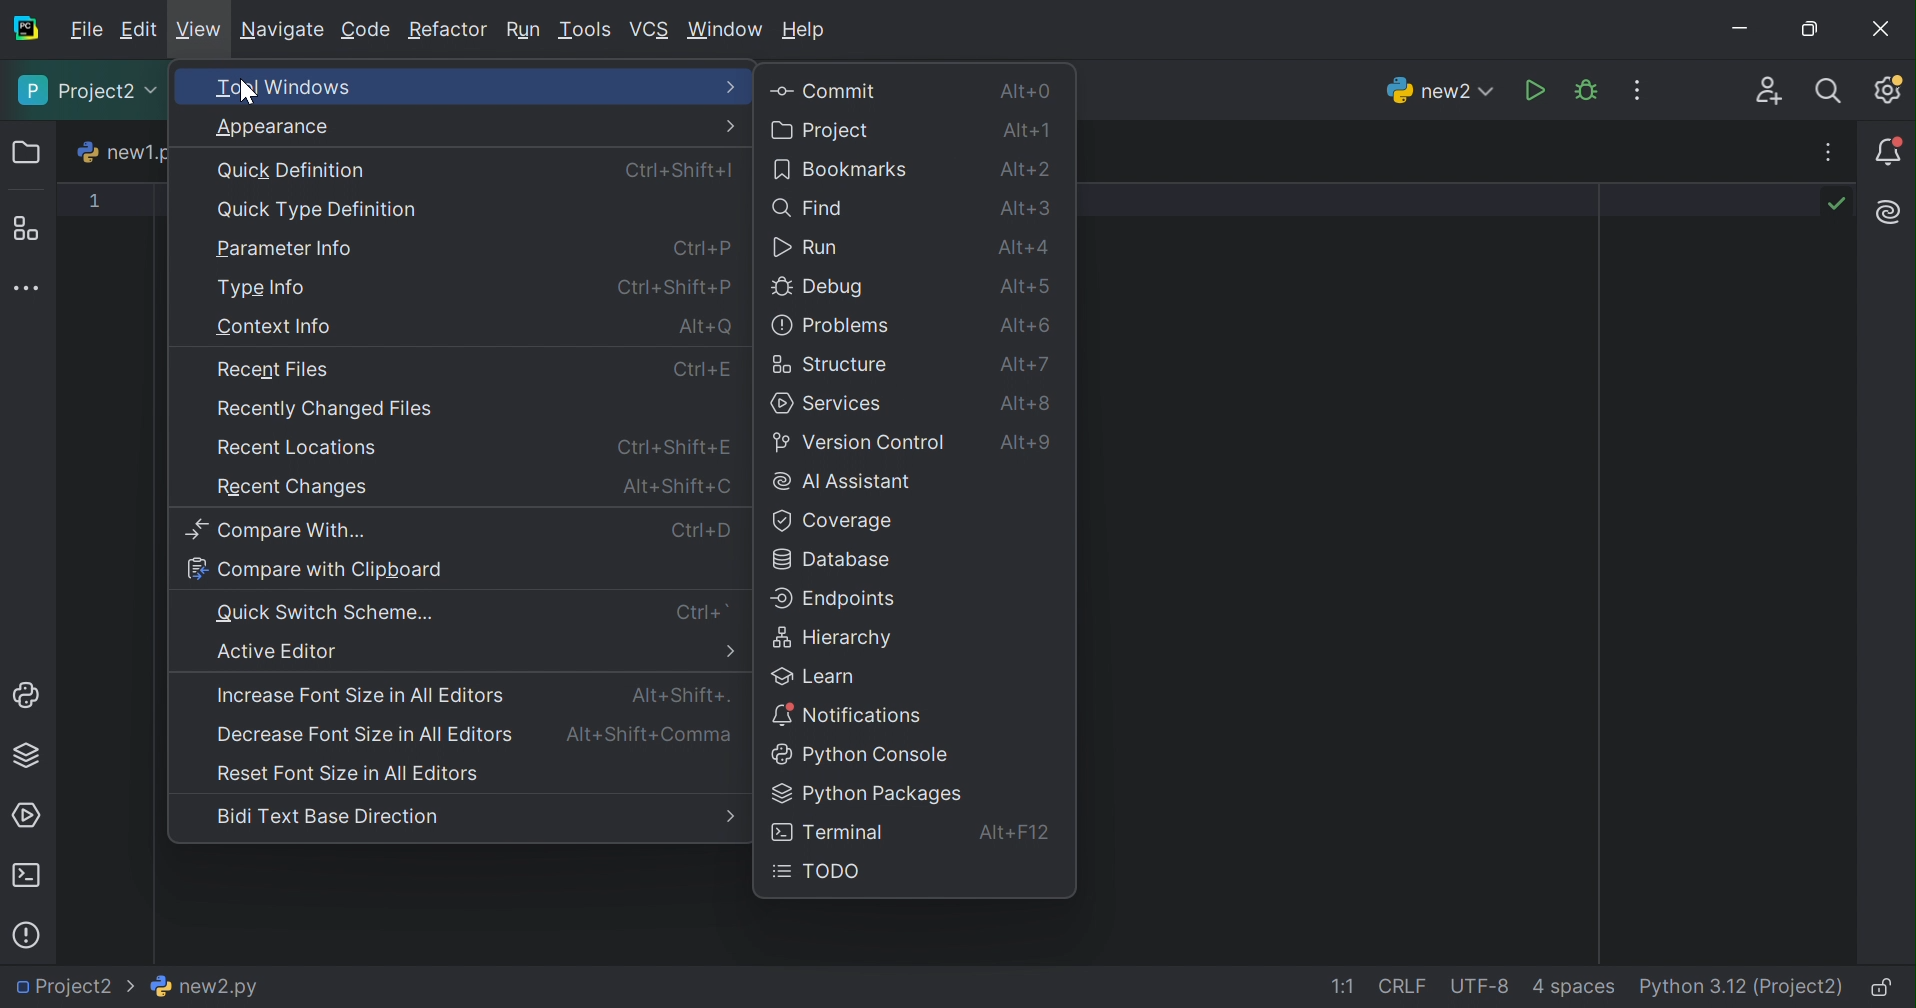 The image size is (1916, 1008). What do you see at coordinates (831, 834) in the screenshot?
I see `Terminal` at bounding box center [831, 834].